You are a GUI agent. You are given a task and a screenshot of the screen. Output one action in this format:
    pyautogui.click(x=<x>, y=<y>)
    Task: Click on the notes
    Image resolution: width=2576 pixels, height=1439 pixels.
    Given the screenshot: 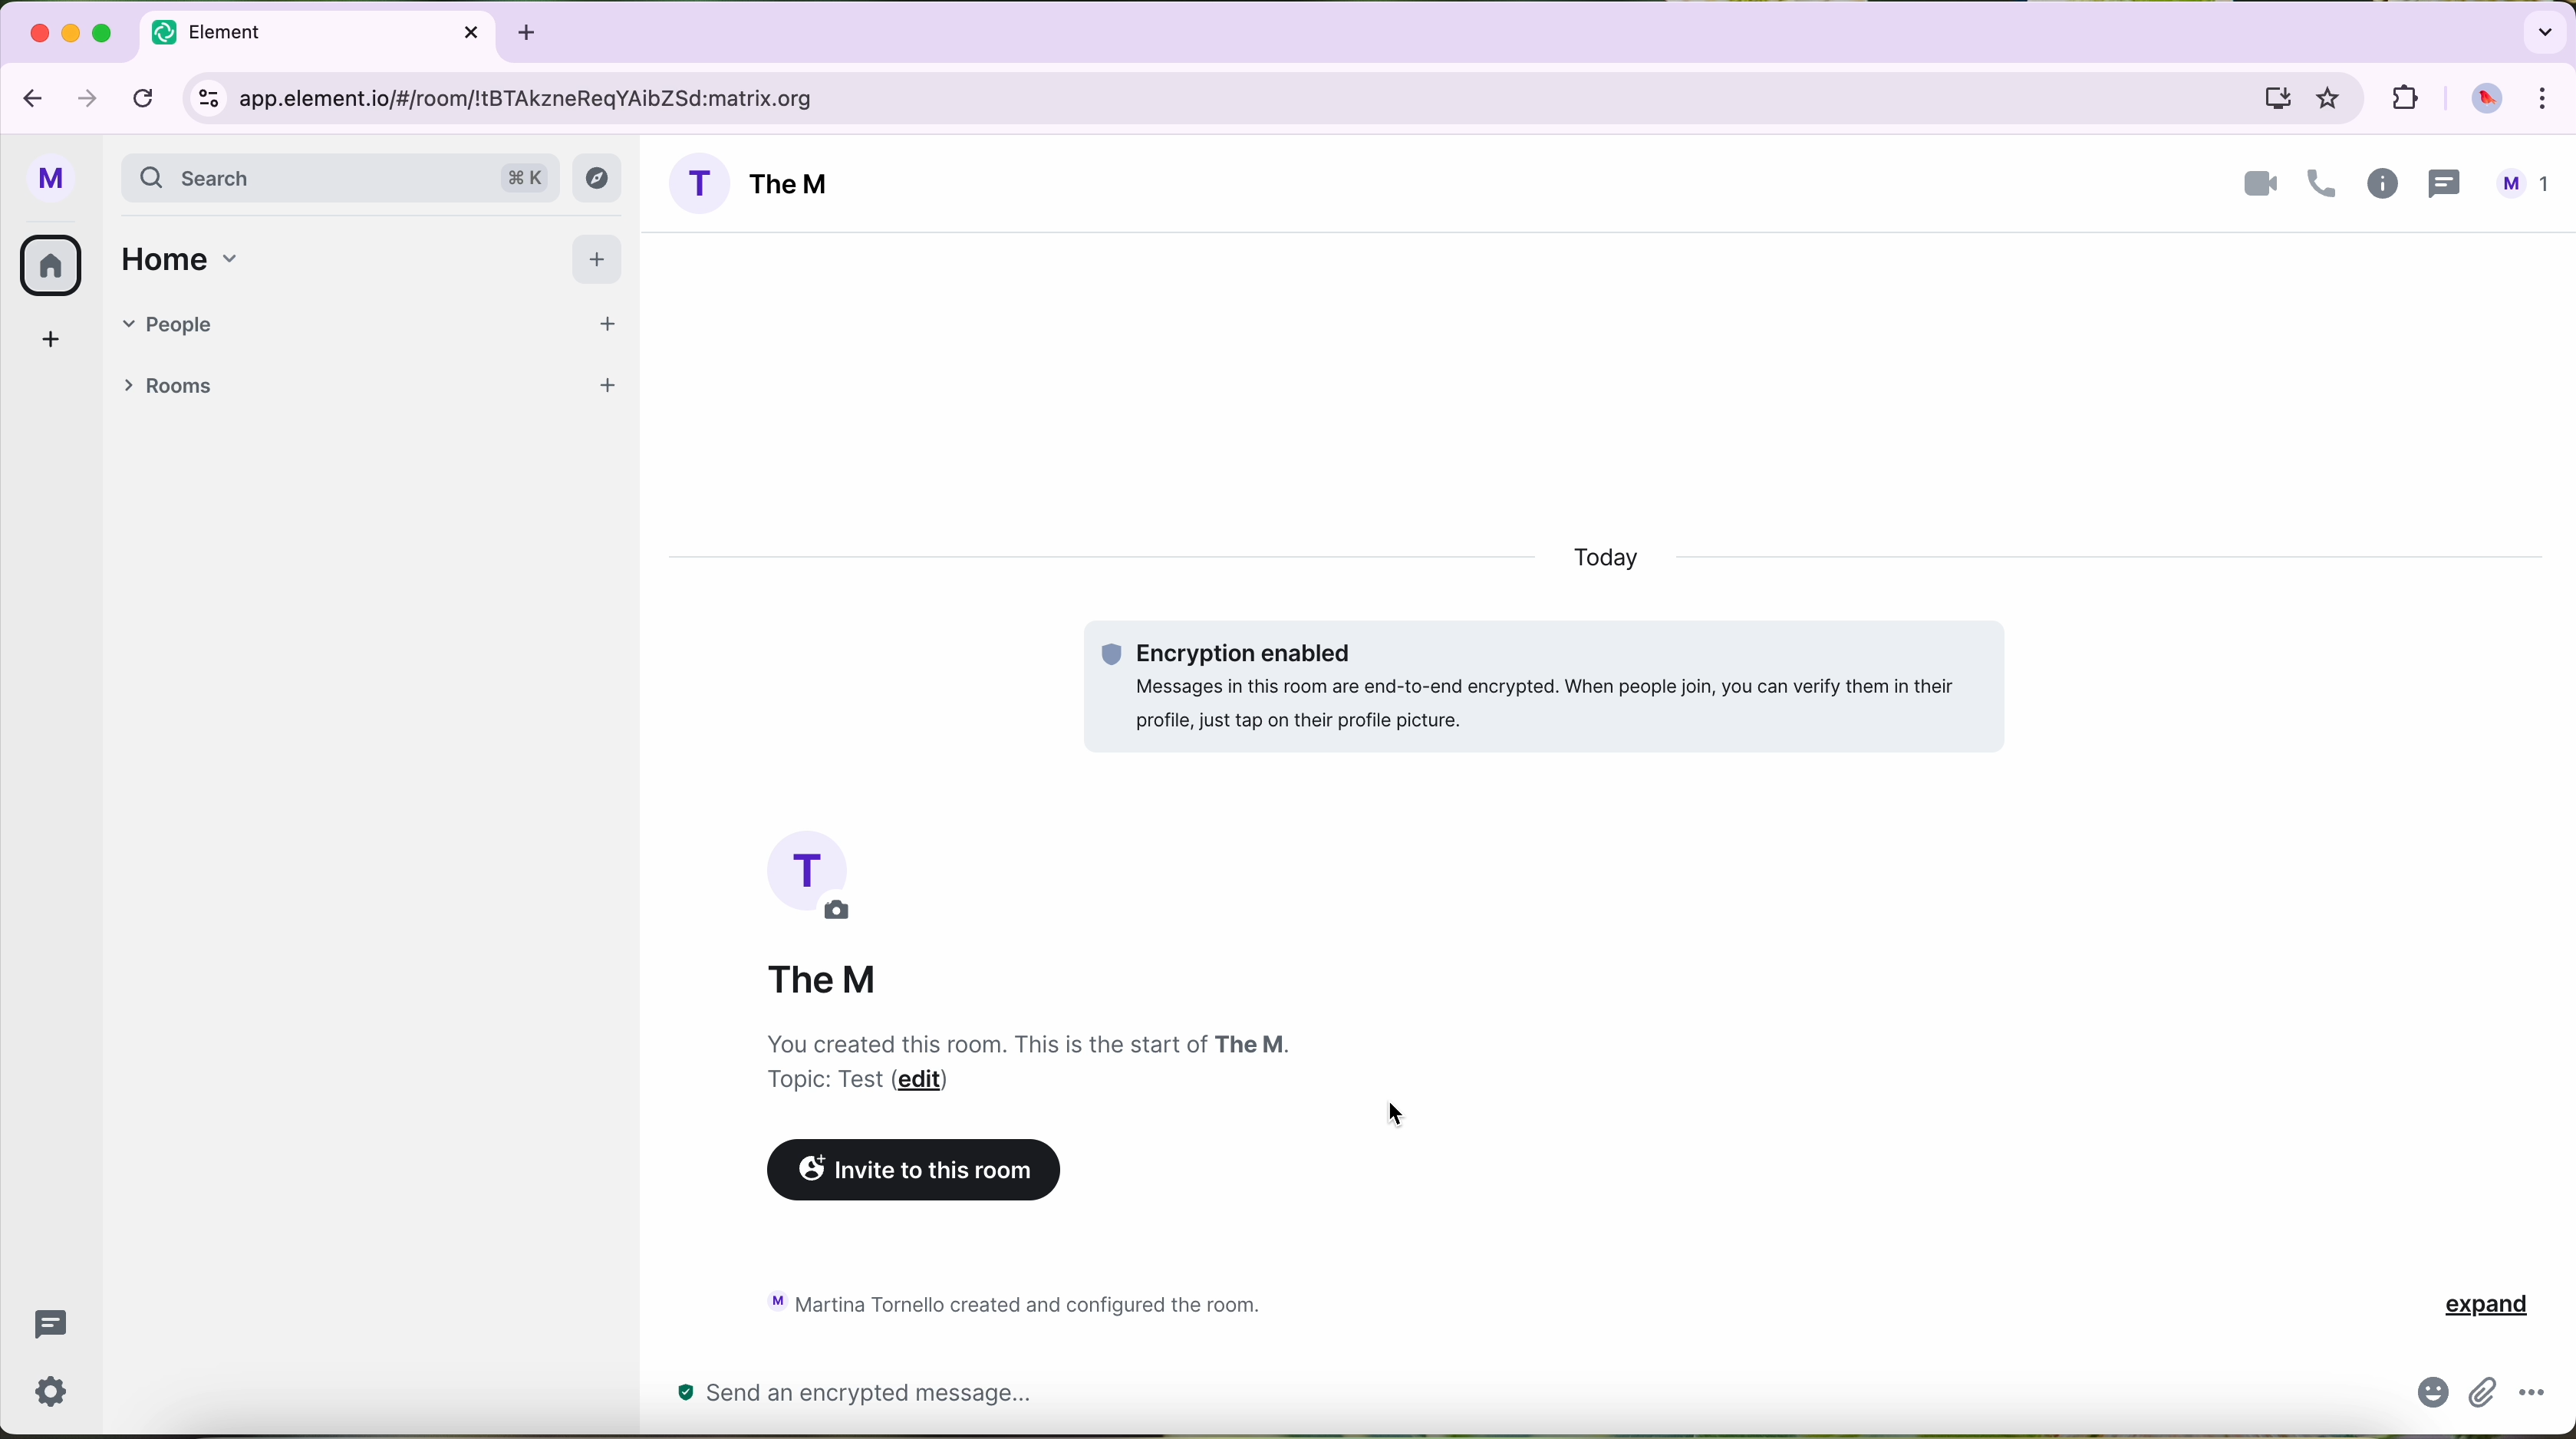 What is the action you would take?
    pyautogui.click(x=1027, y=1062)
    